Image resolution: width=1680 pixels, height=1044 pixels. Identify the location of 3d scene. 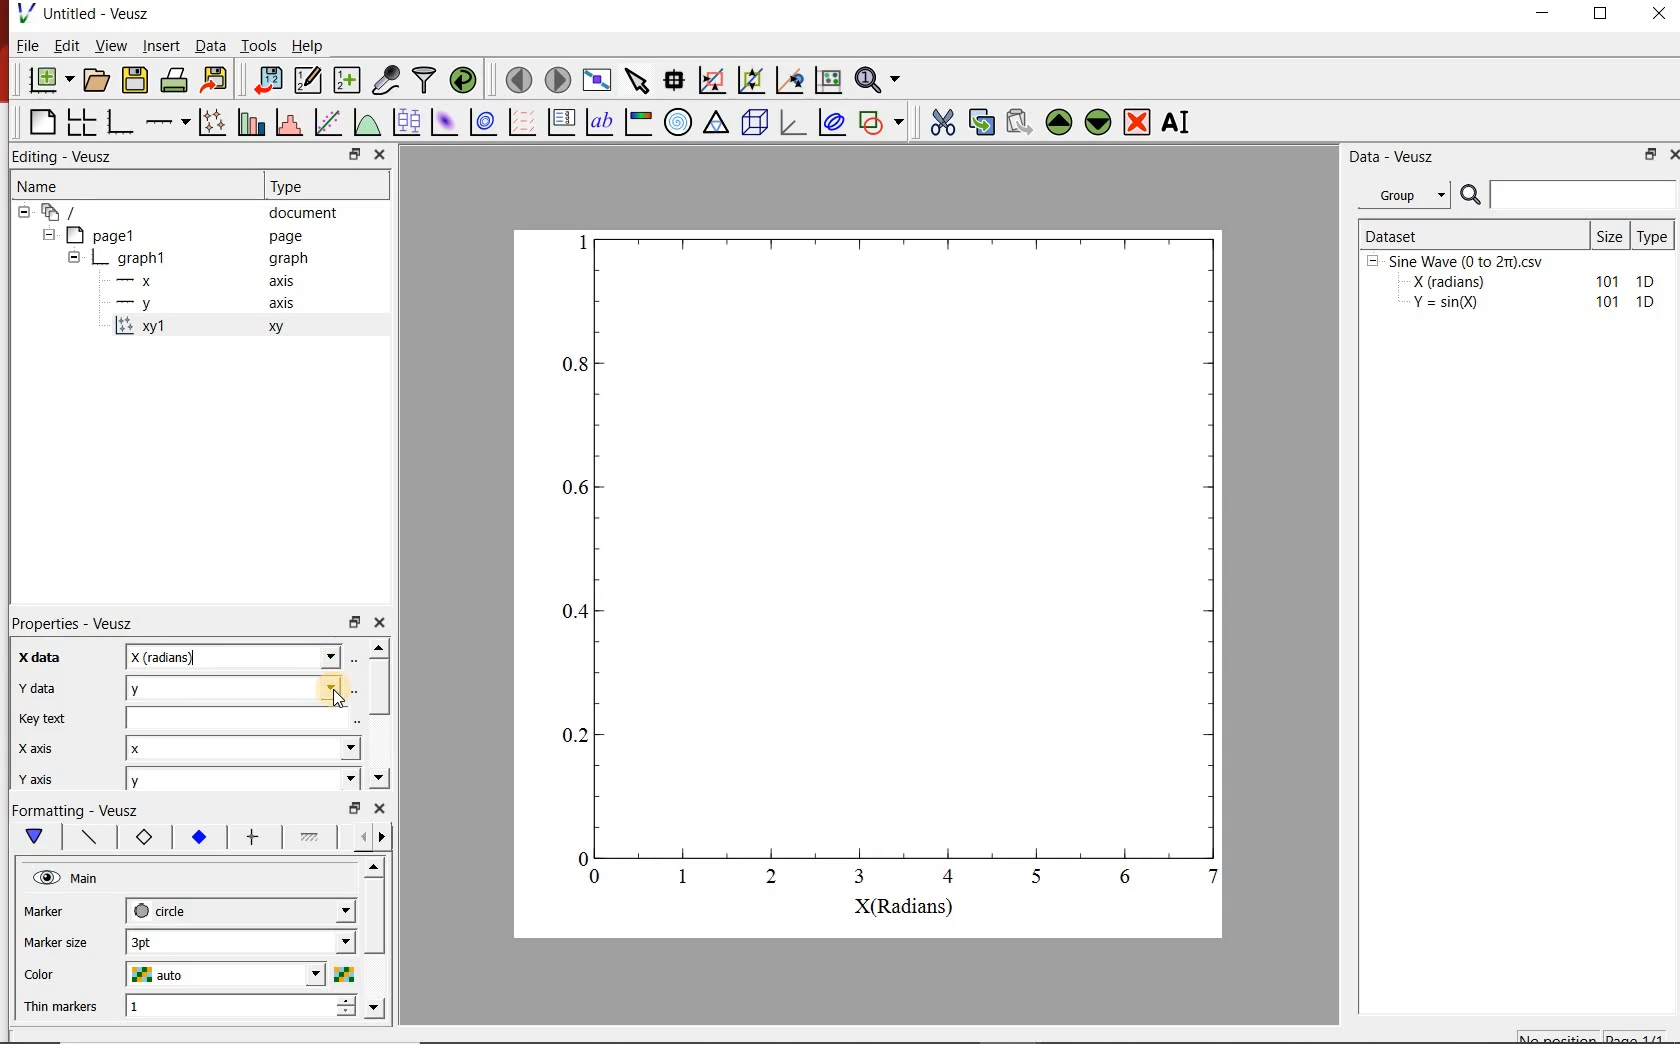
(755, 122).